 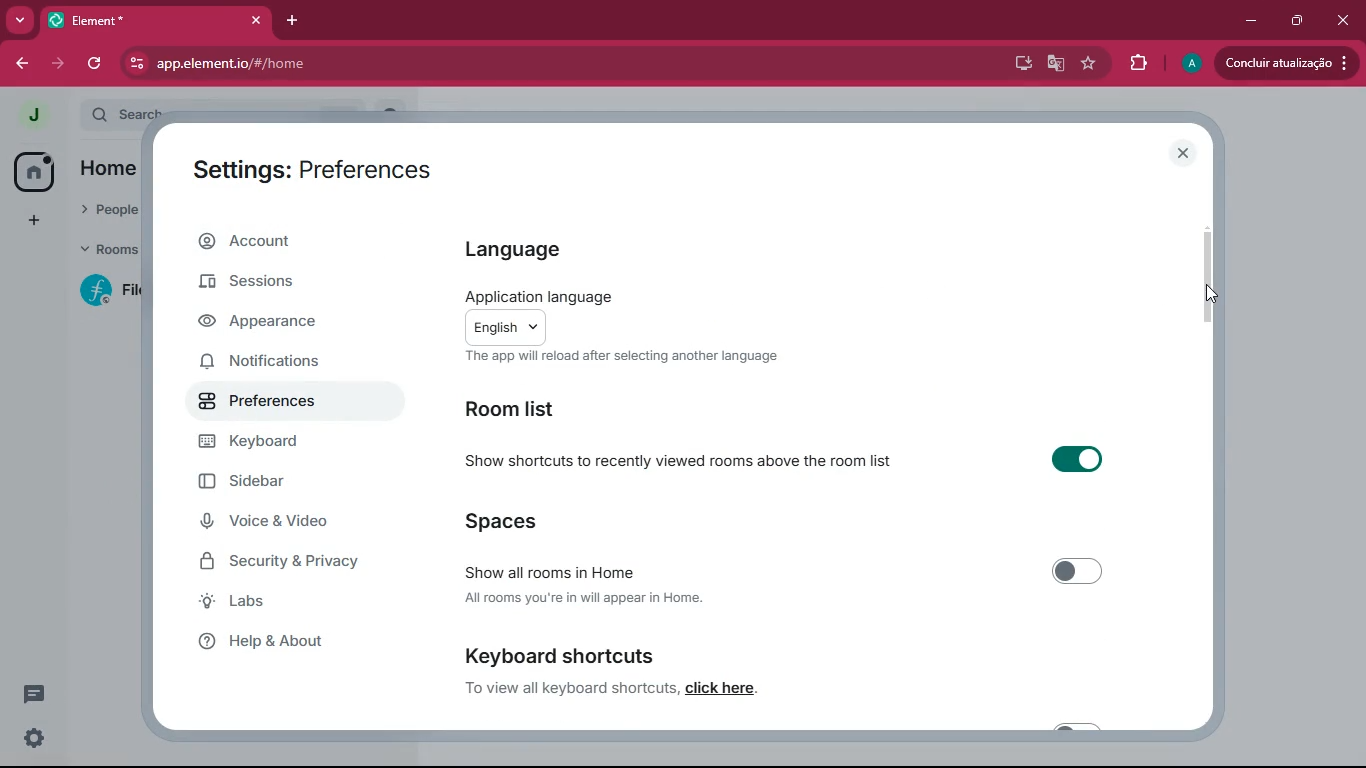 I want to click on room list , so click(x=529, y=413).